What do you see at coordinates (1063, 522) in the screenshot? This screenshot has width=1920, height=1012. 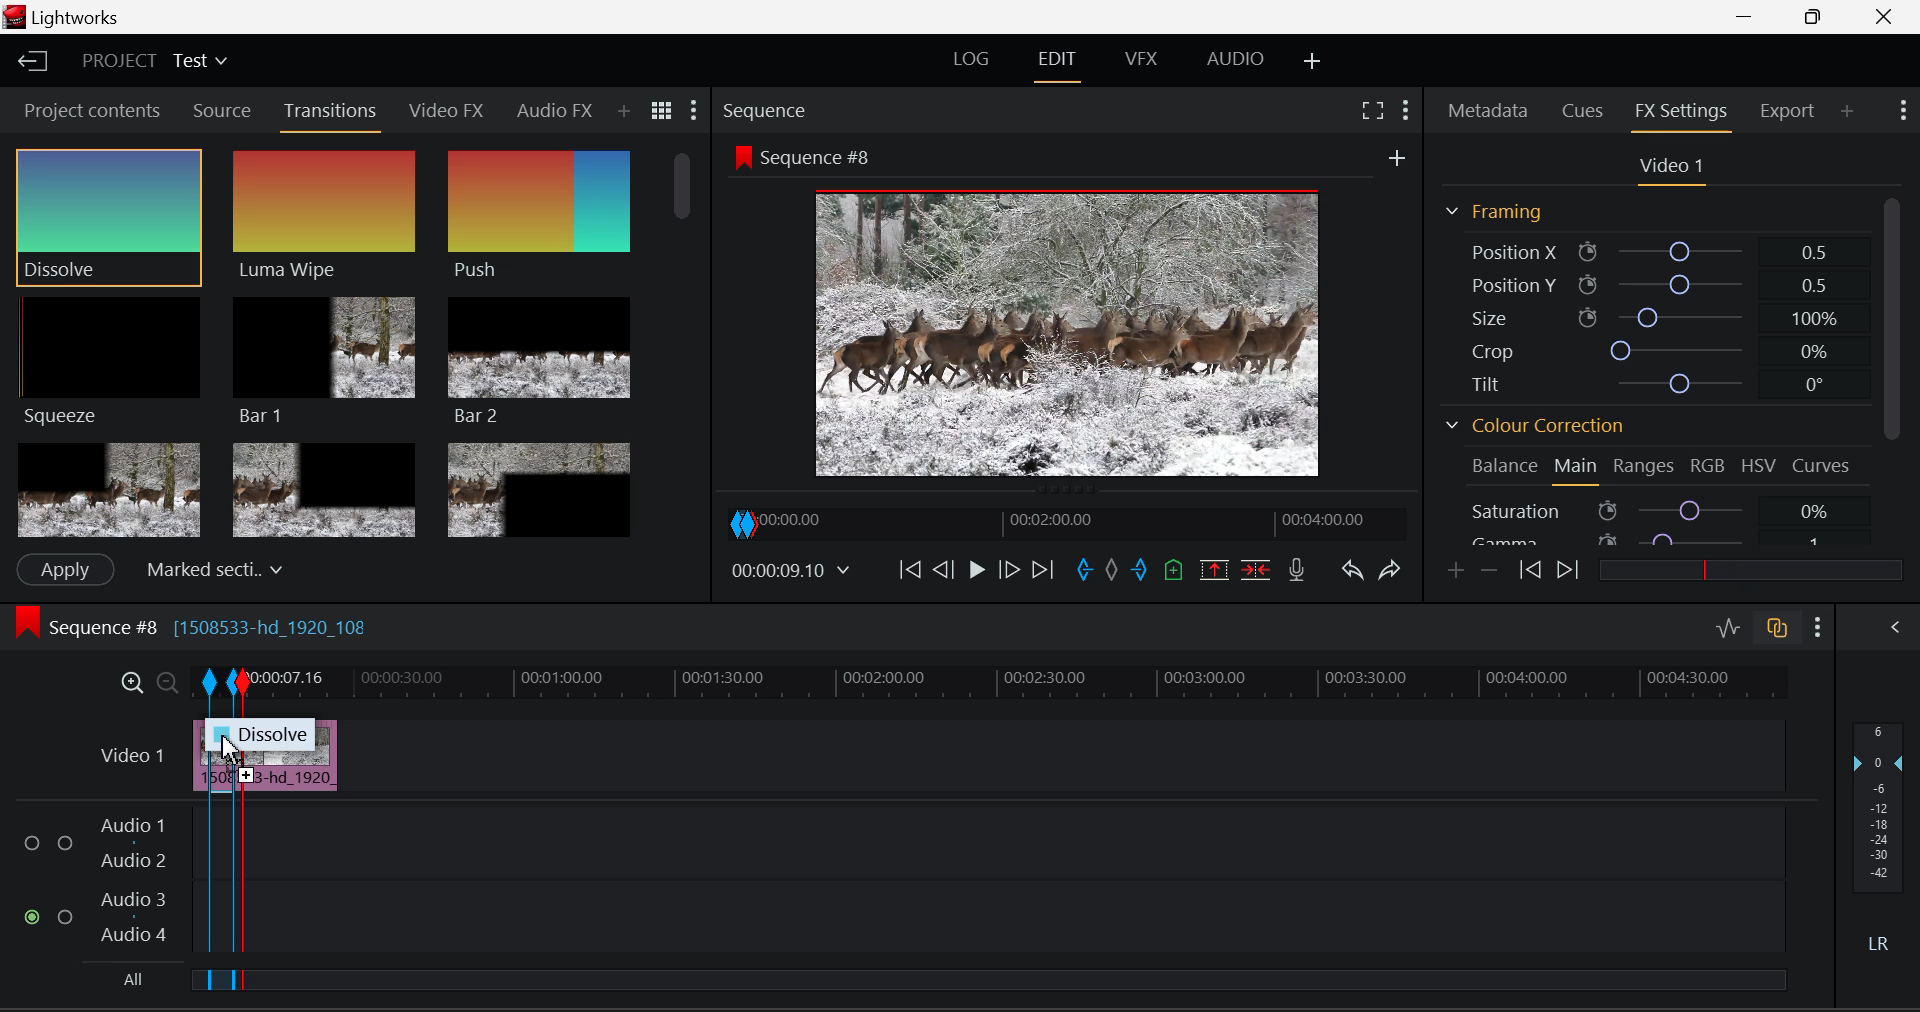 I see `Project Timeline Navigator` at bounding box center [1063, 522].